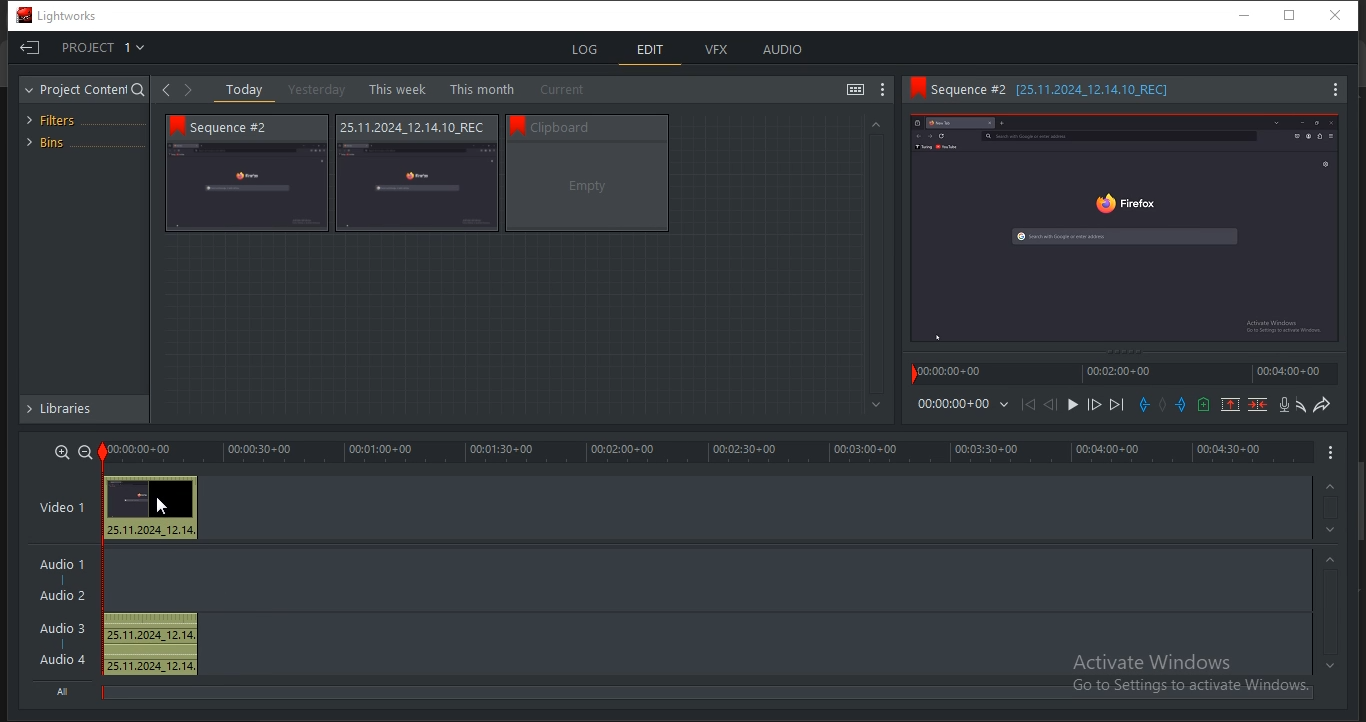 This screenshot has width=1366, height=722. What do you see at coordinates (1204, 405) in the screenshot?
I see `add a cue` at bounding box center [1204, 405].